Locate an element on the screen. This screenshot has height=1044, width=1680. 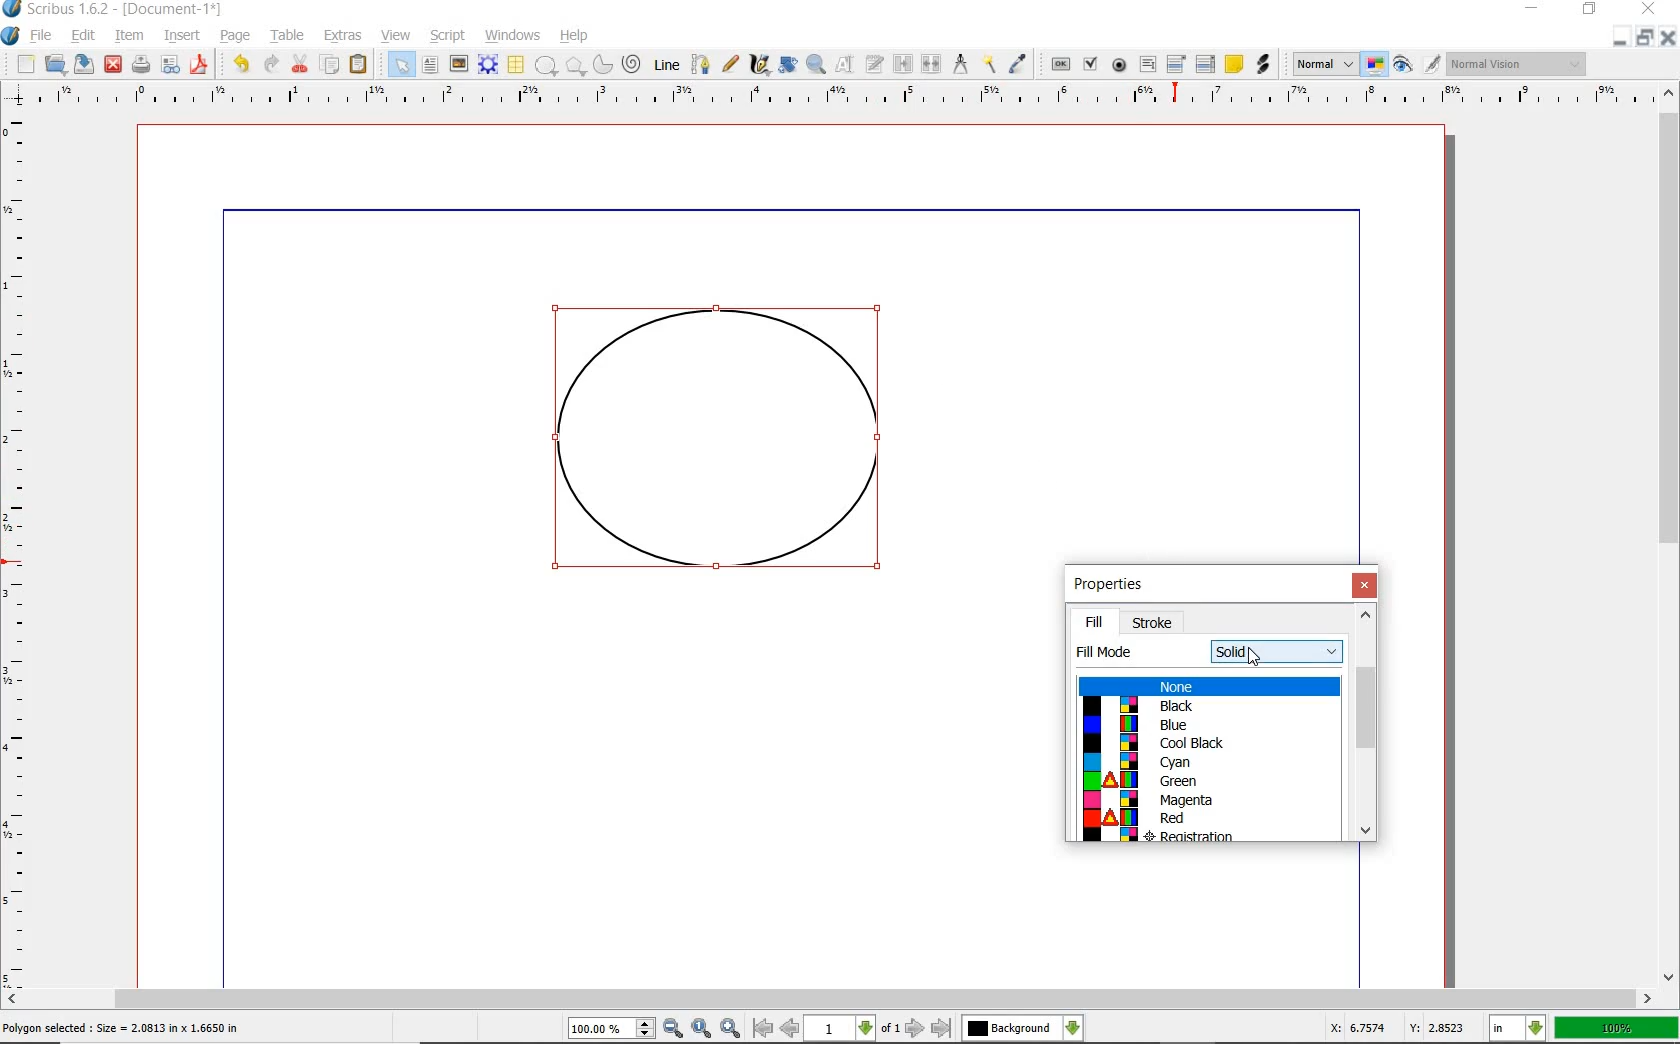
CLOSE is located at coordinates (1668, 38).